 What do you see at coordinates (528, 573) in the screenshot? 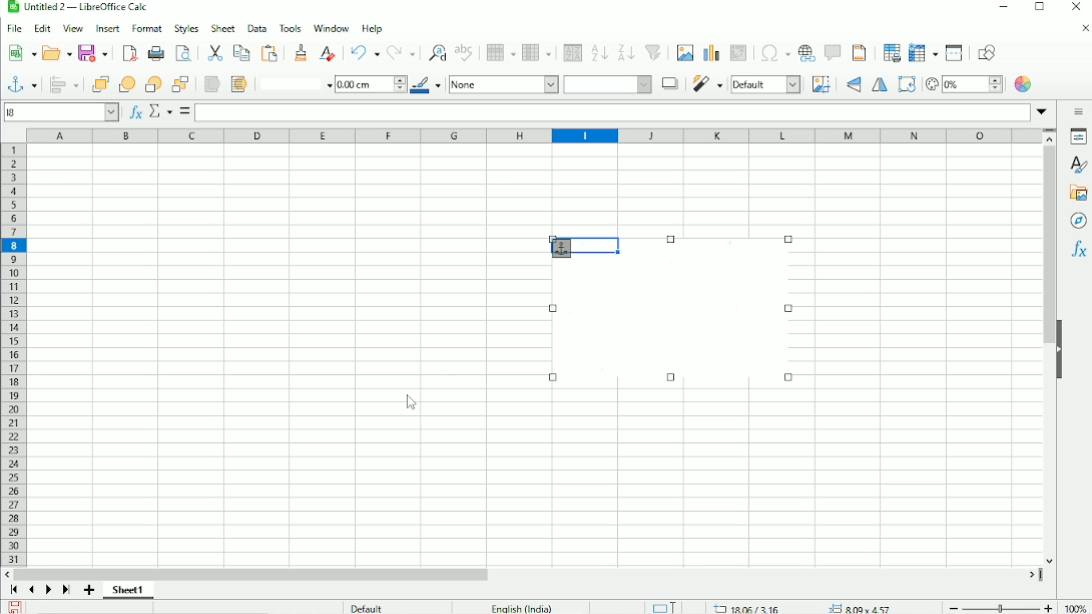
I see `Horizontal scrollbar` at bounding box center [528, 573].